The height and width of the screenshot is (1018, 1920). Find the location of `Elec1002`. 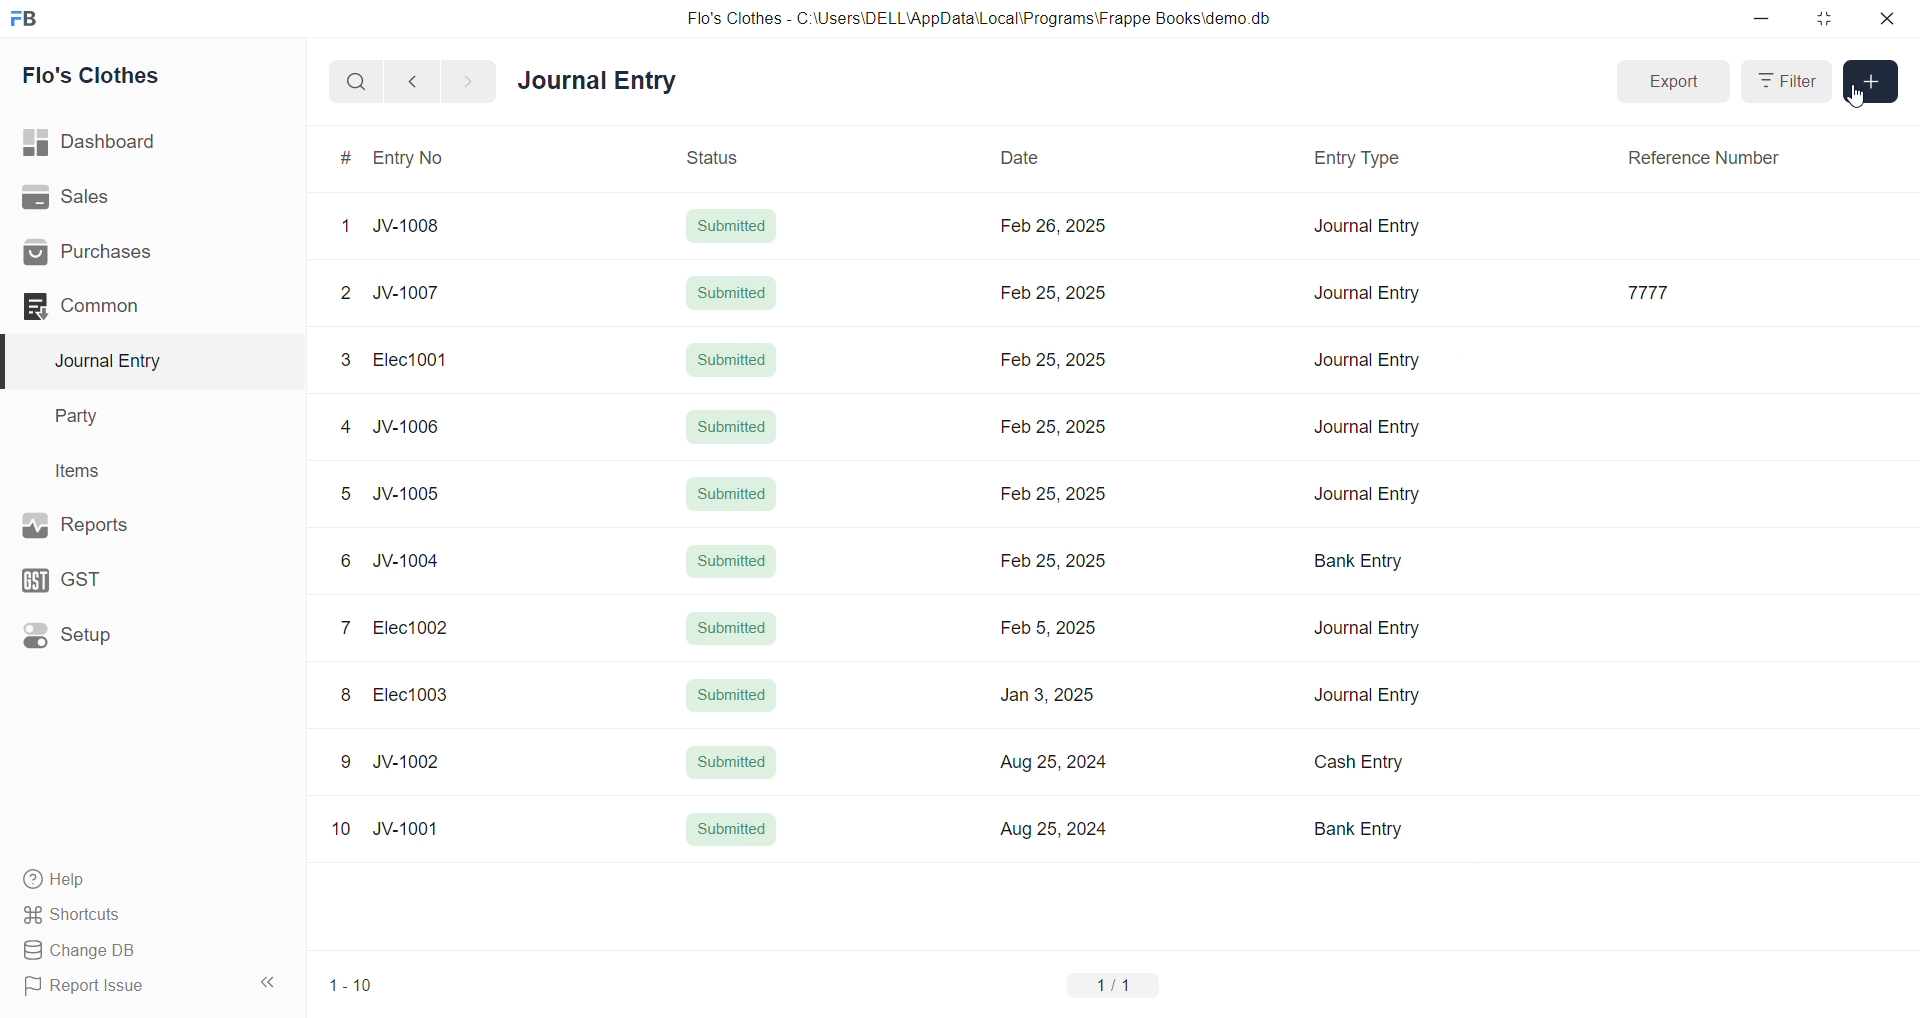

Elec1002 is located at coordinates (413, 628).